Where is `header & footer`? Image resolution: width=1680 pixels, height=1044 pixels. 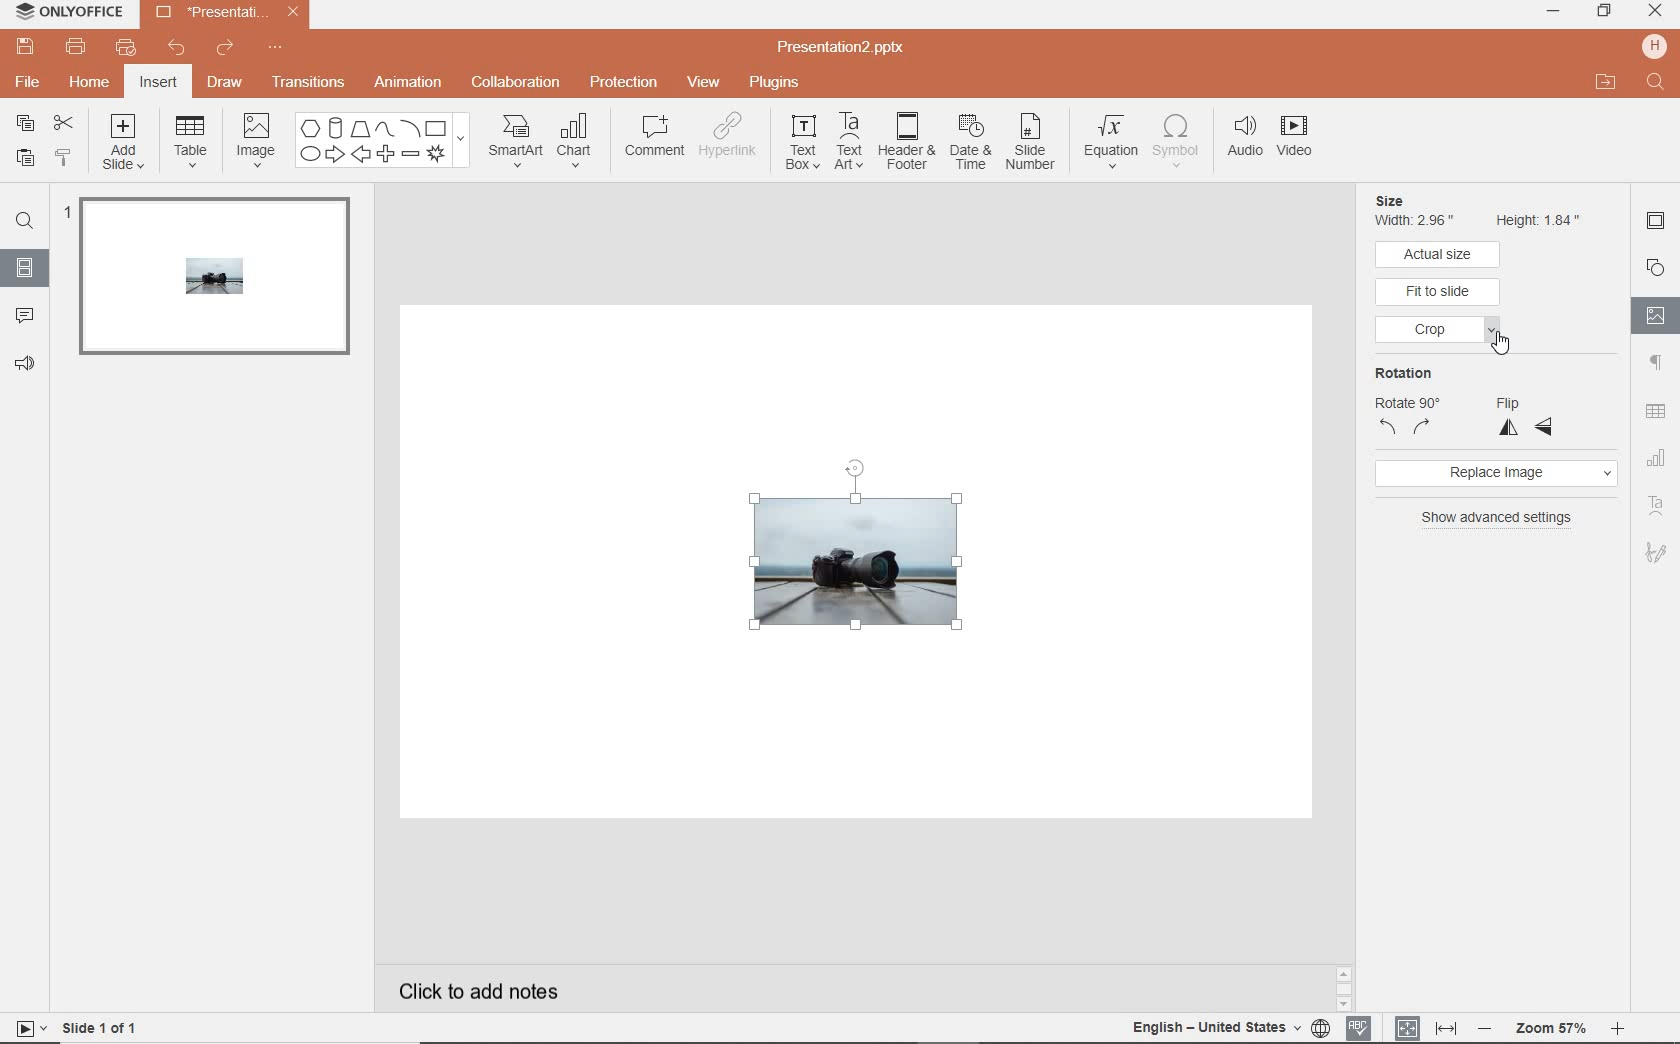
header & footer is located at coordinates (908, 147).